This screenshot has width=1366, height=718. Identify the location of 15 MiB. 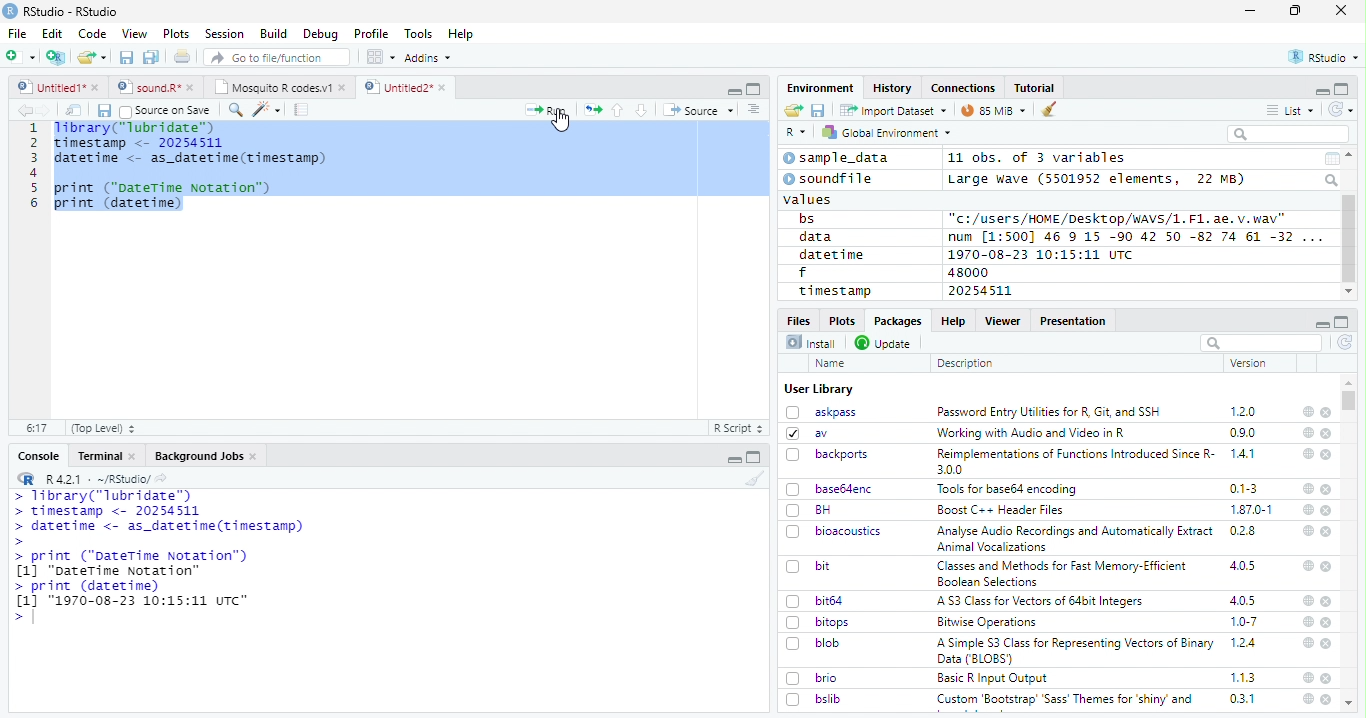
(994, 110).